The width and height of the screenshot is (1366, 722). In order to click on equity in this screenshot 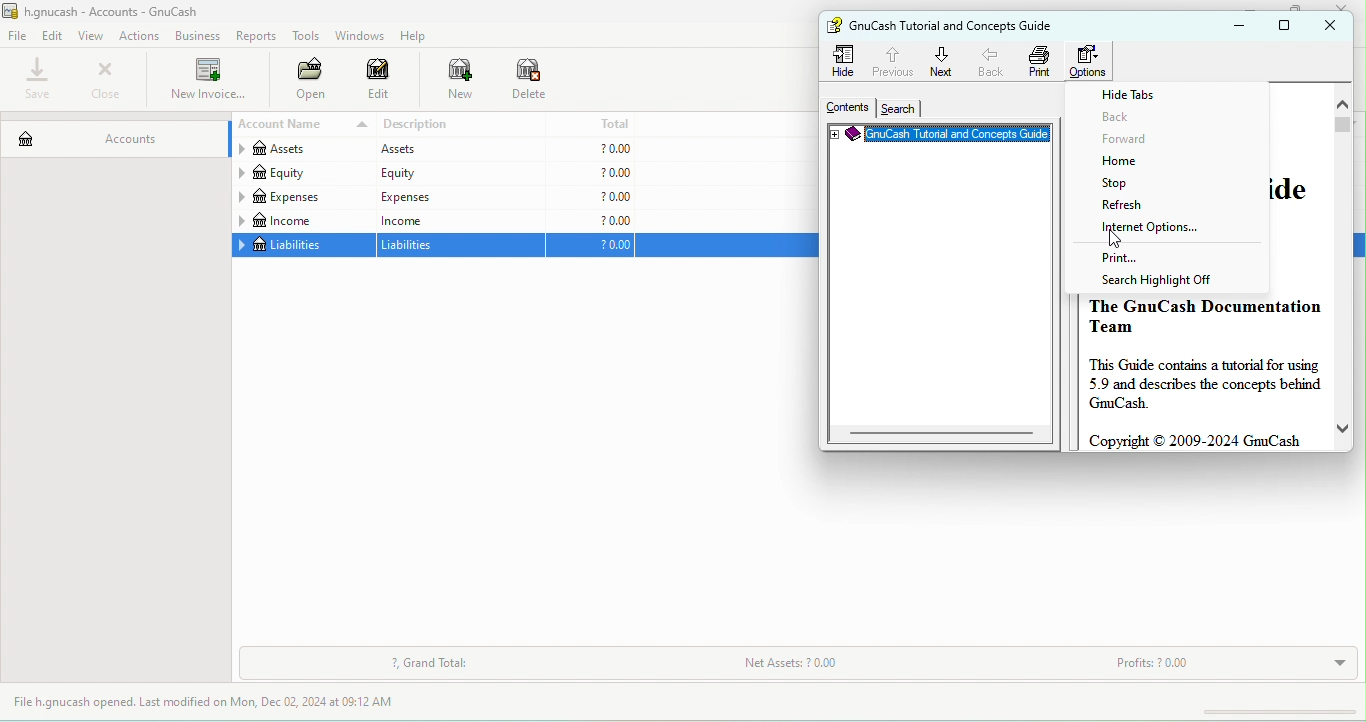, I will do `click(458, 173)`.